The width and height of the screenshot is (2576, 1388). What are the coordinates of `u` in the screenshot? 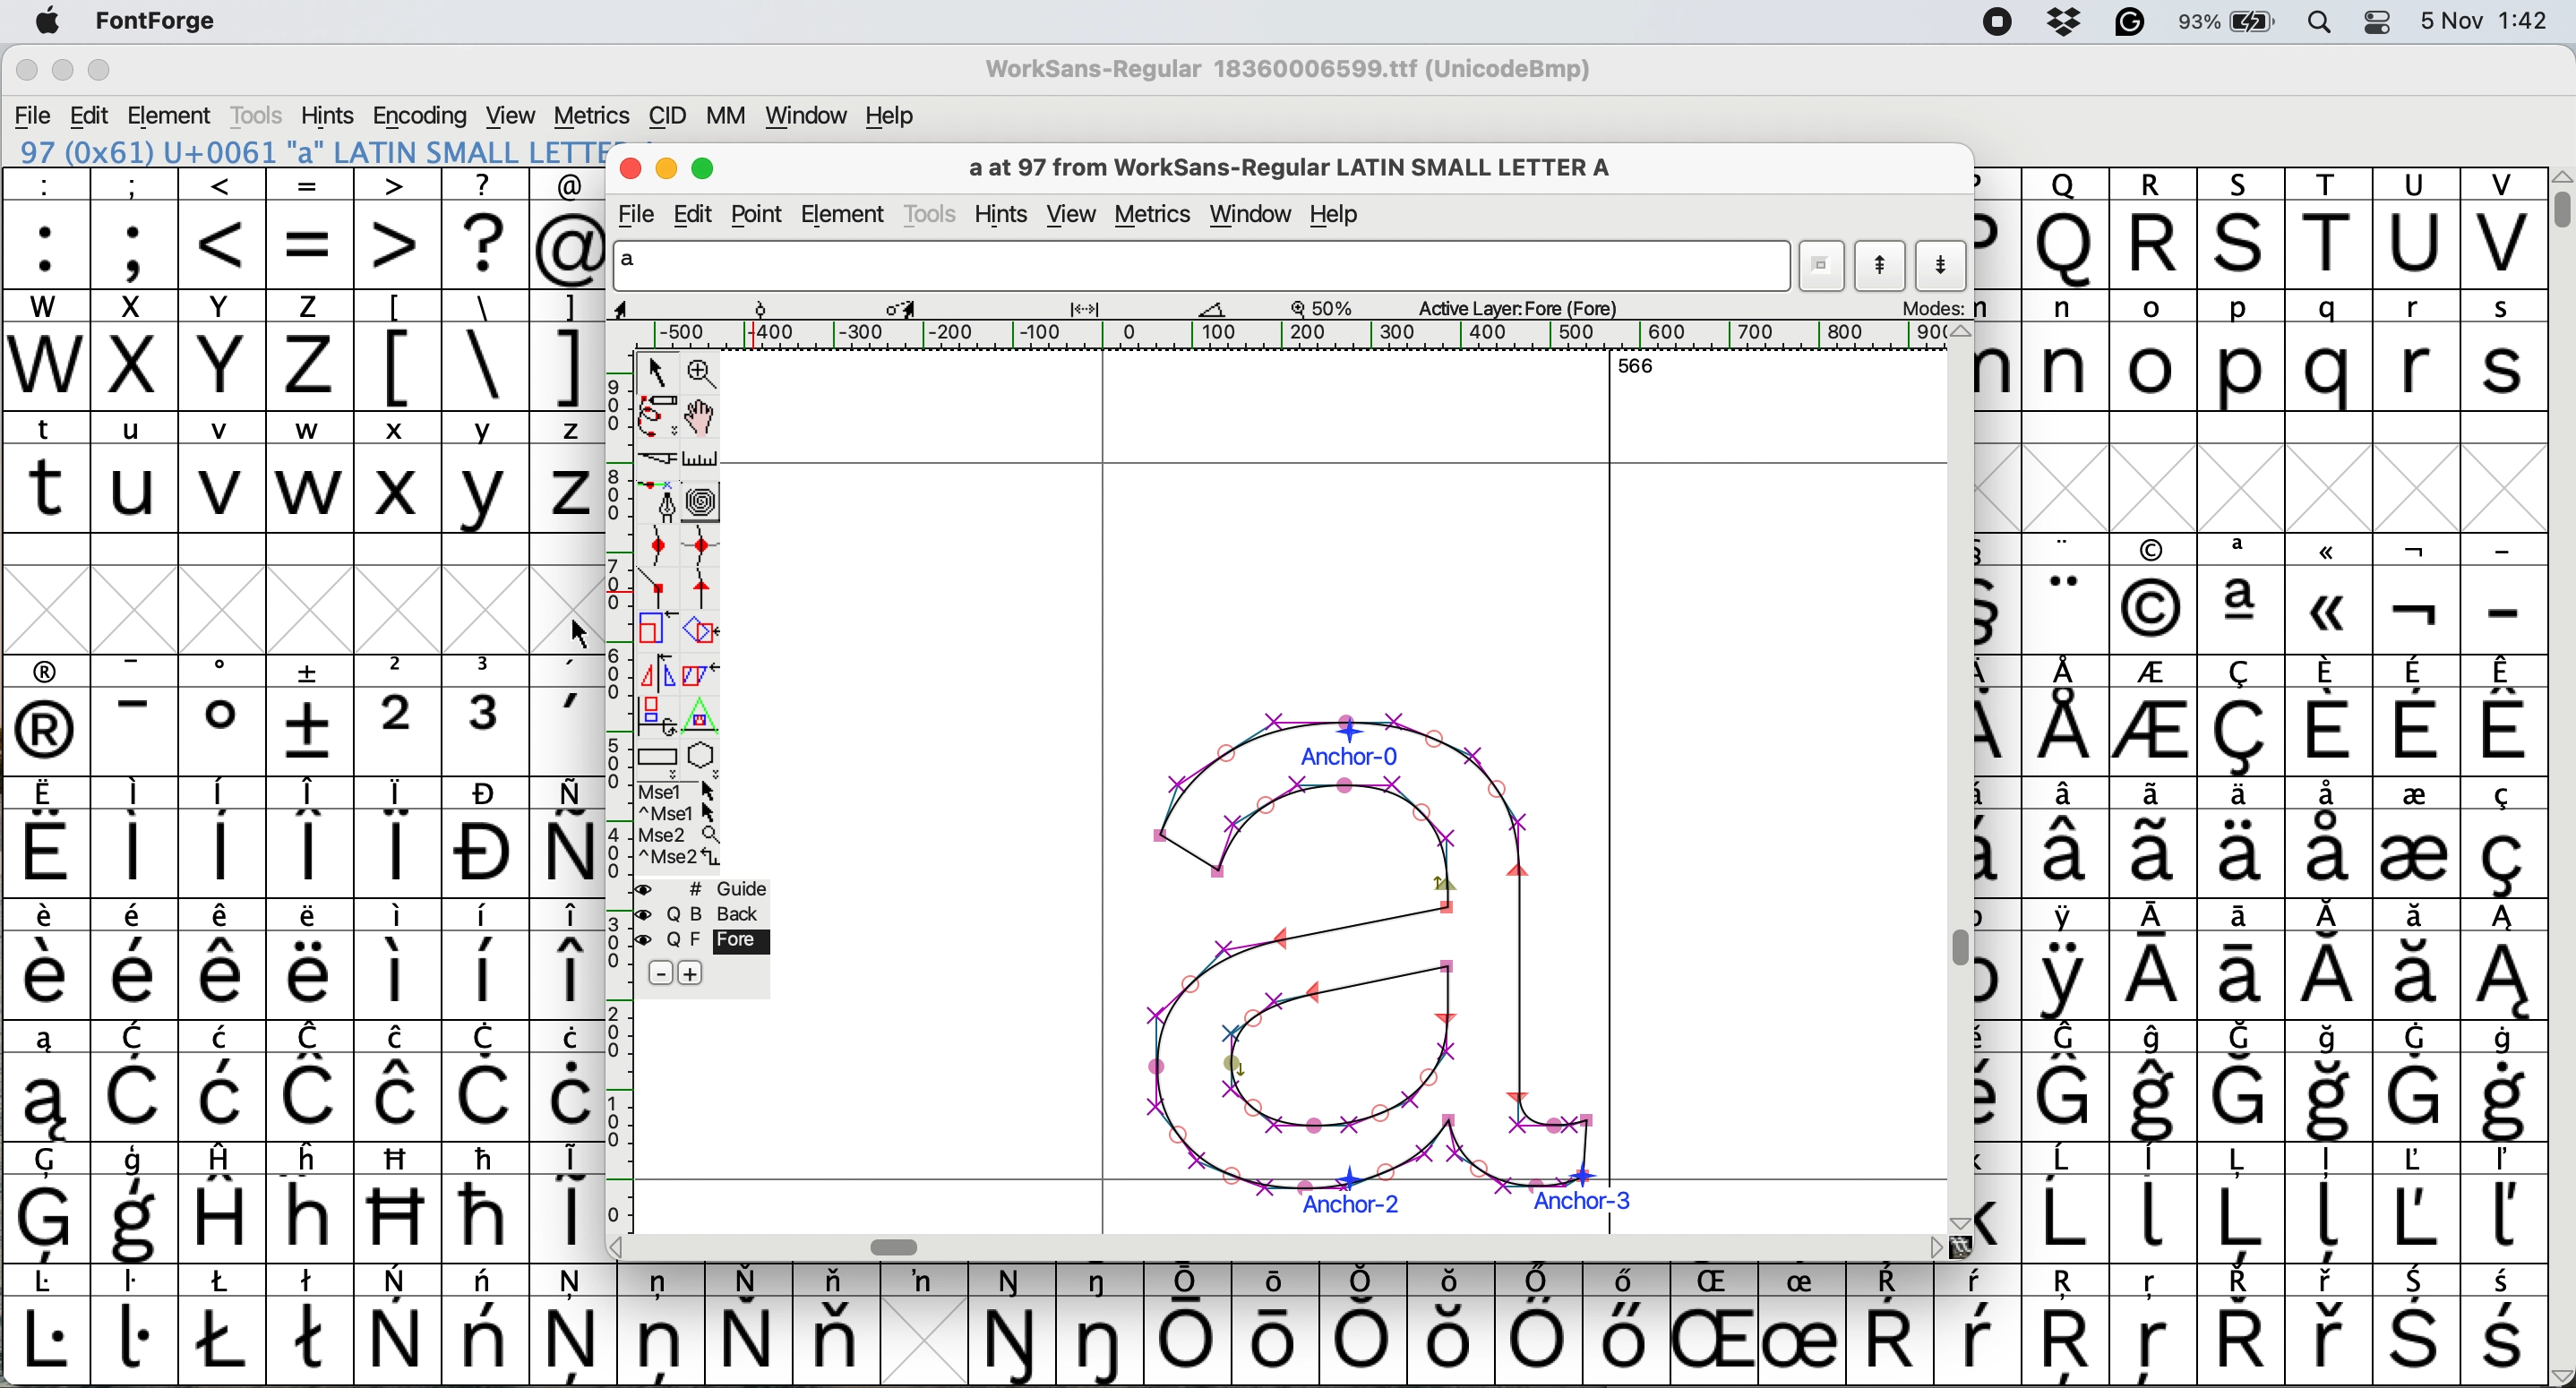 It's located at (136, 471).